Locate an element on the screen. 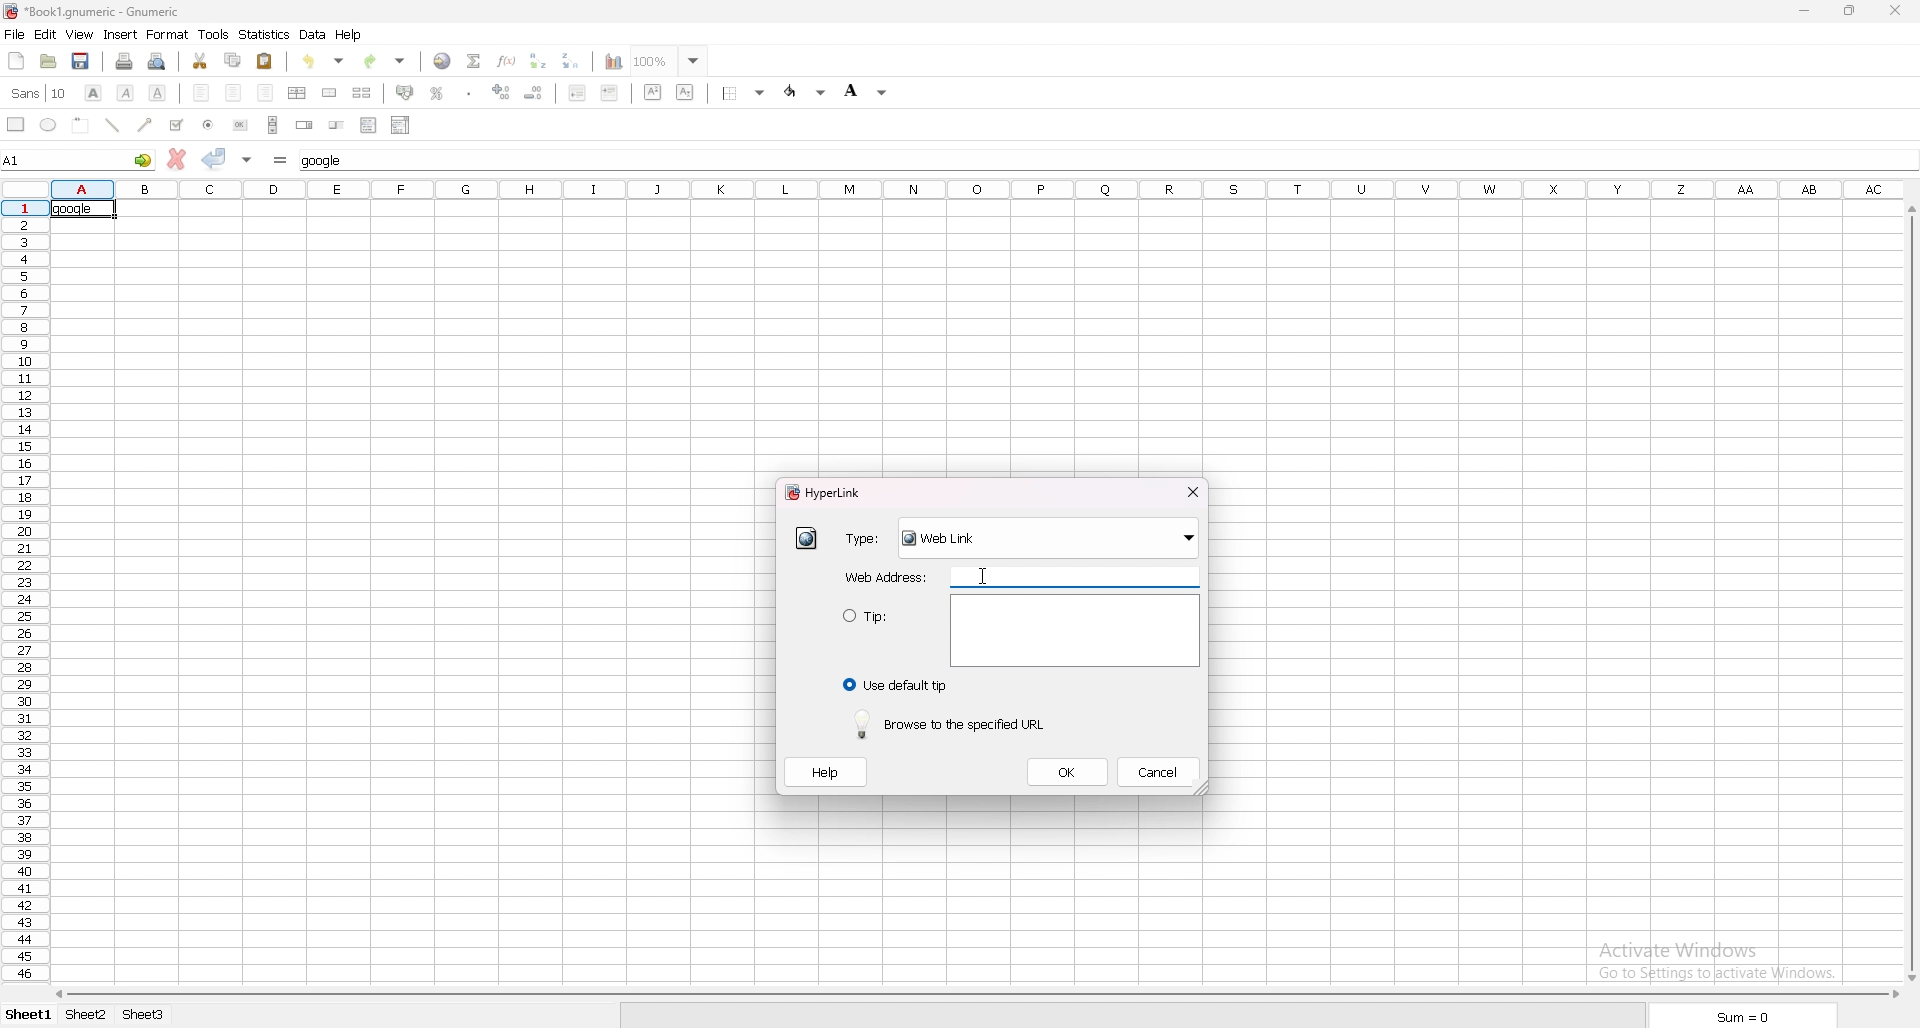 This screenshot has height=1028, width=1920. weblink is located at coordinates (1048, 537).